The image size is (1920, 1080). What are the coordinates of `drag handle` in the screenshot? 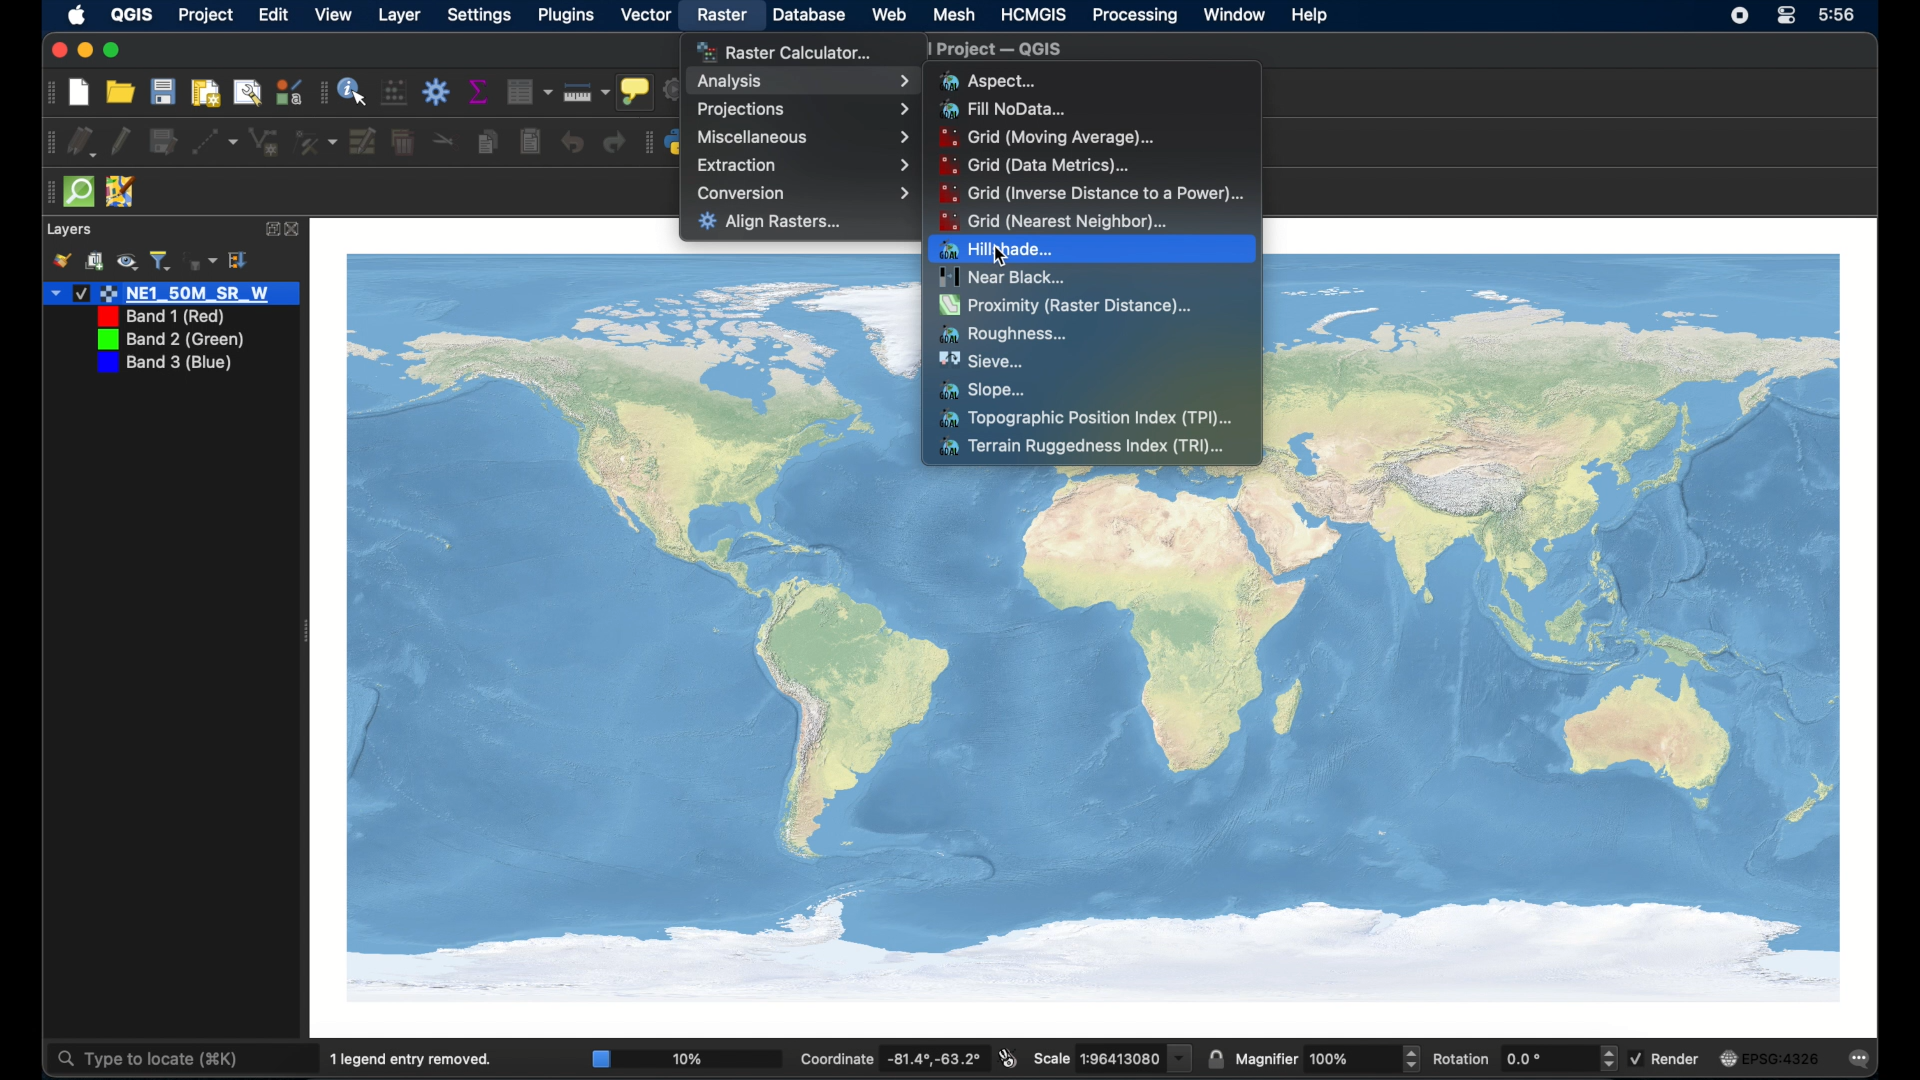 It's located at (320, 92).